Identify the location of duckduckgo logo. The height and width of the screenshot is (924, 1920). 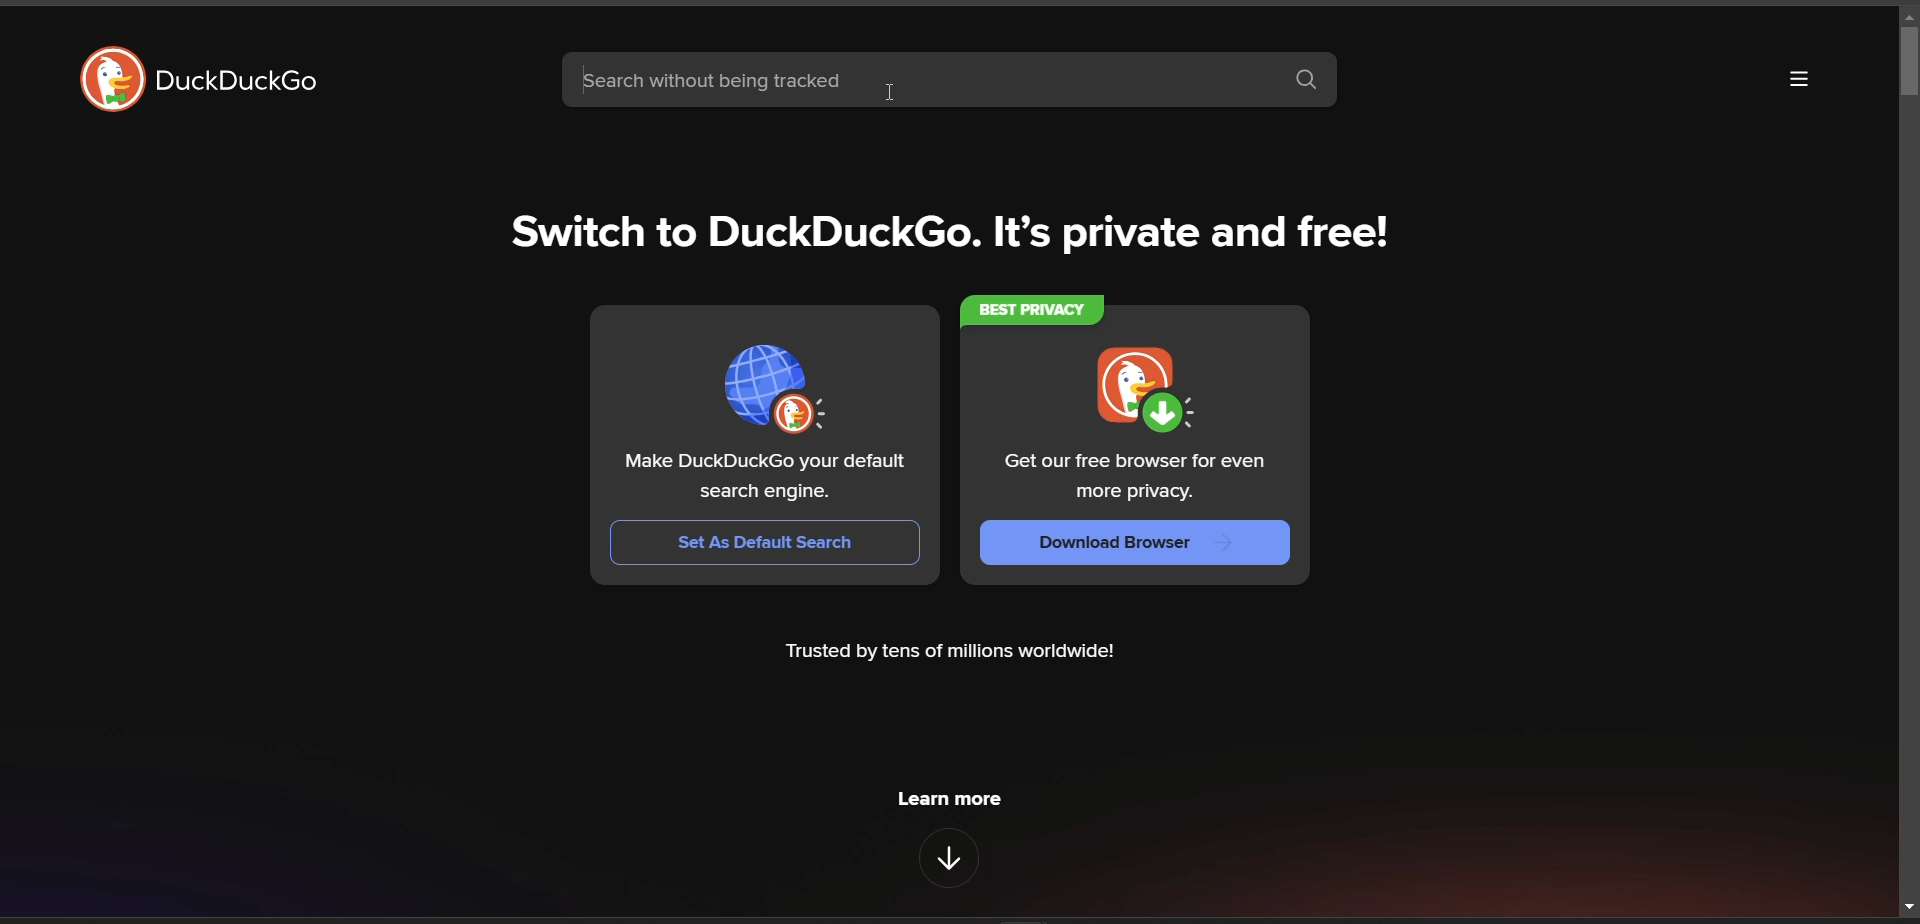
(112, 78).